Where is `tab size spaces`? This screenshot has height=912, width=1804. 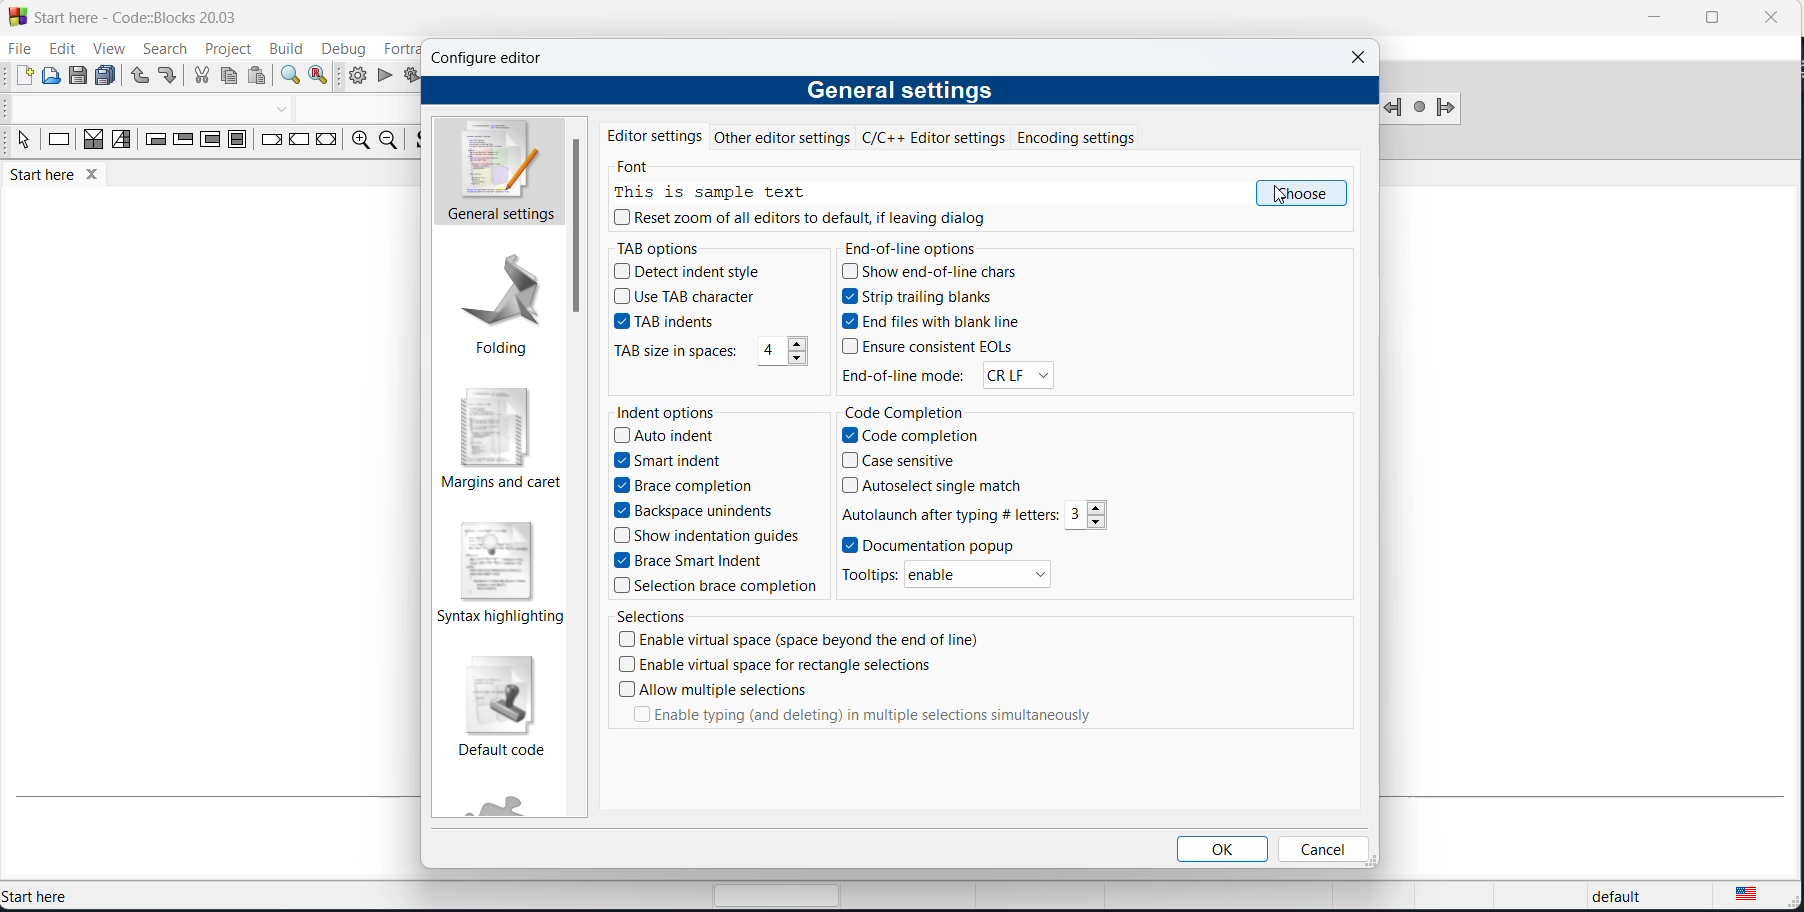
tab size spaces is located at coordinates (770, 352).